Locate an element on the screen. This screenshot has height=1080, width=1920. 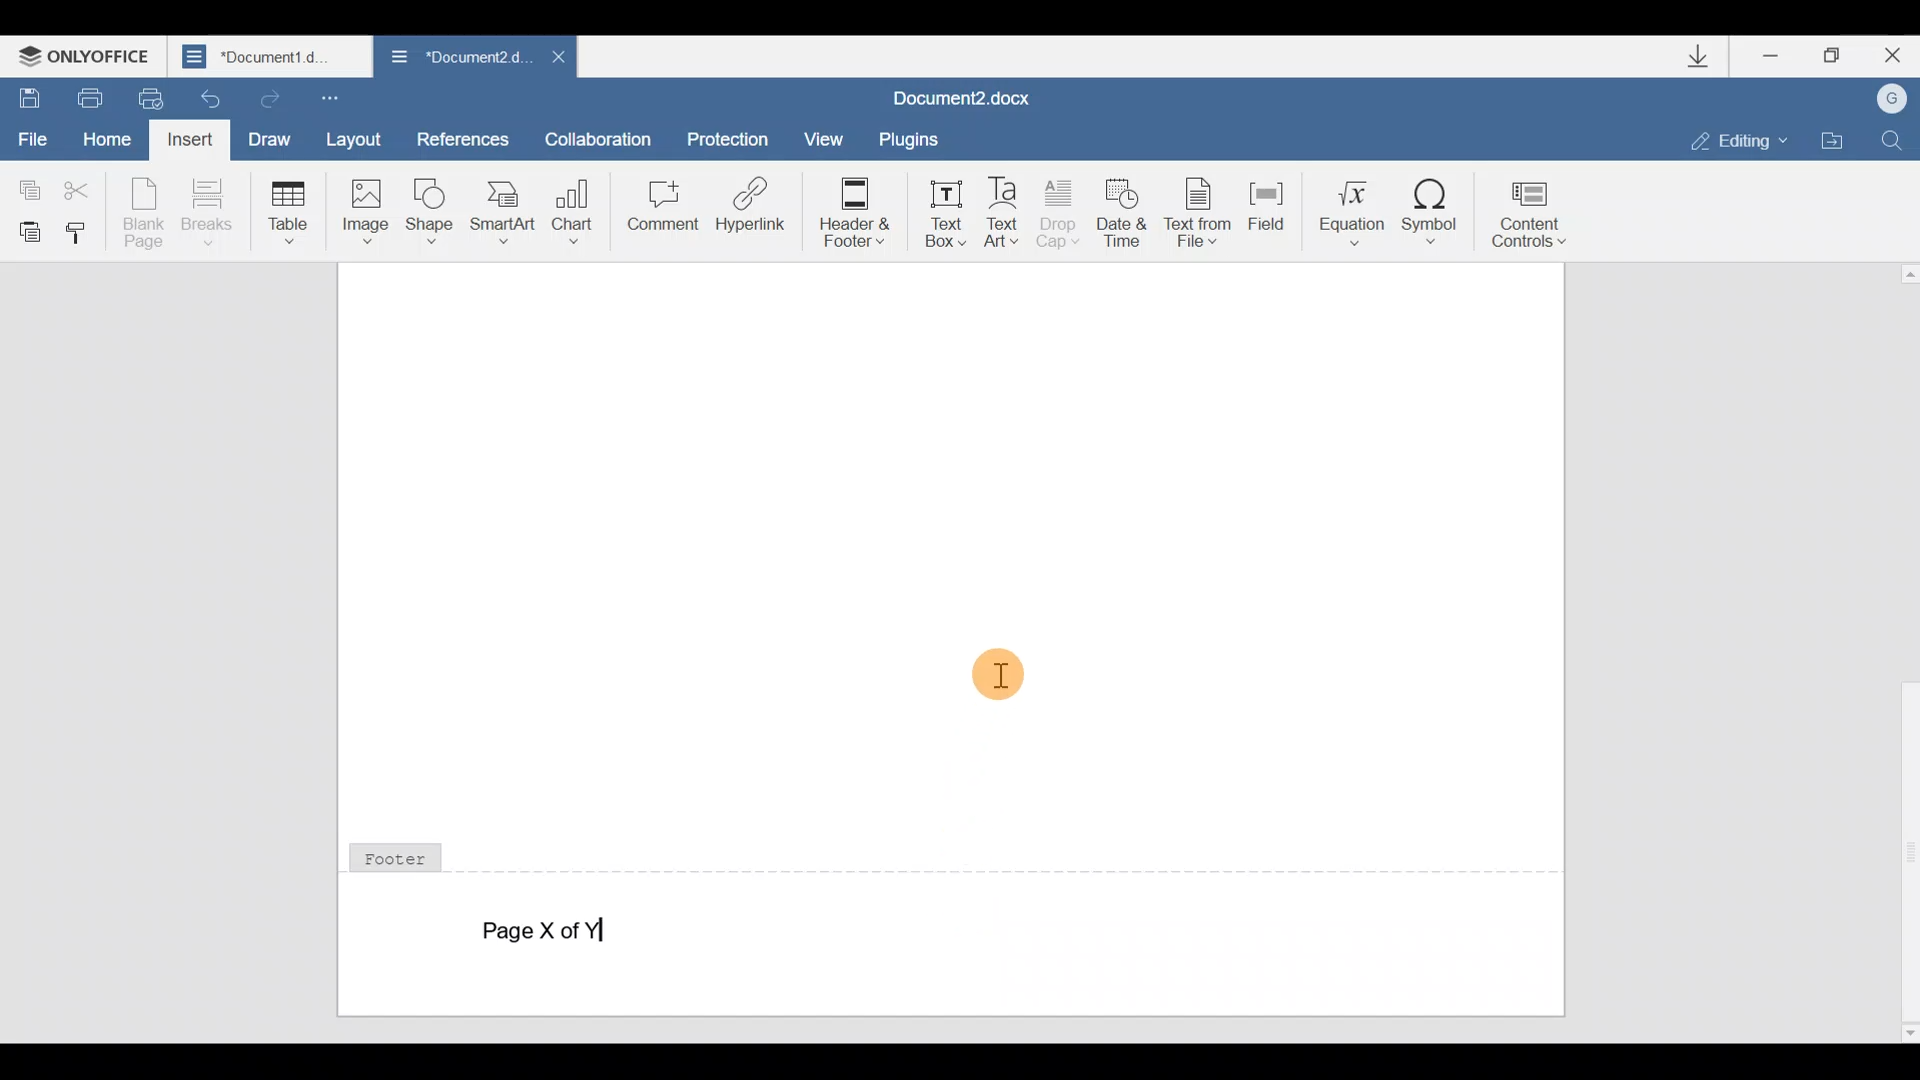
Comment is located at coordinates (659, 210).